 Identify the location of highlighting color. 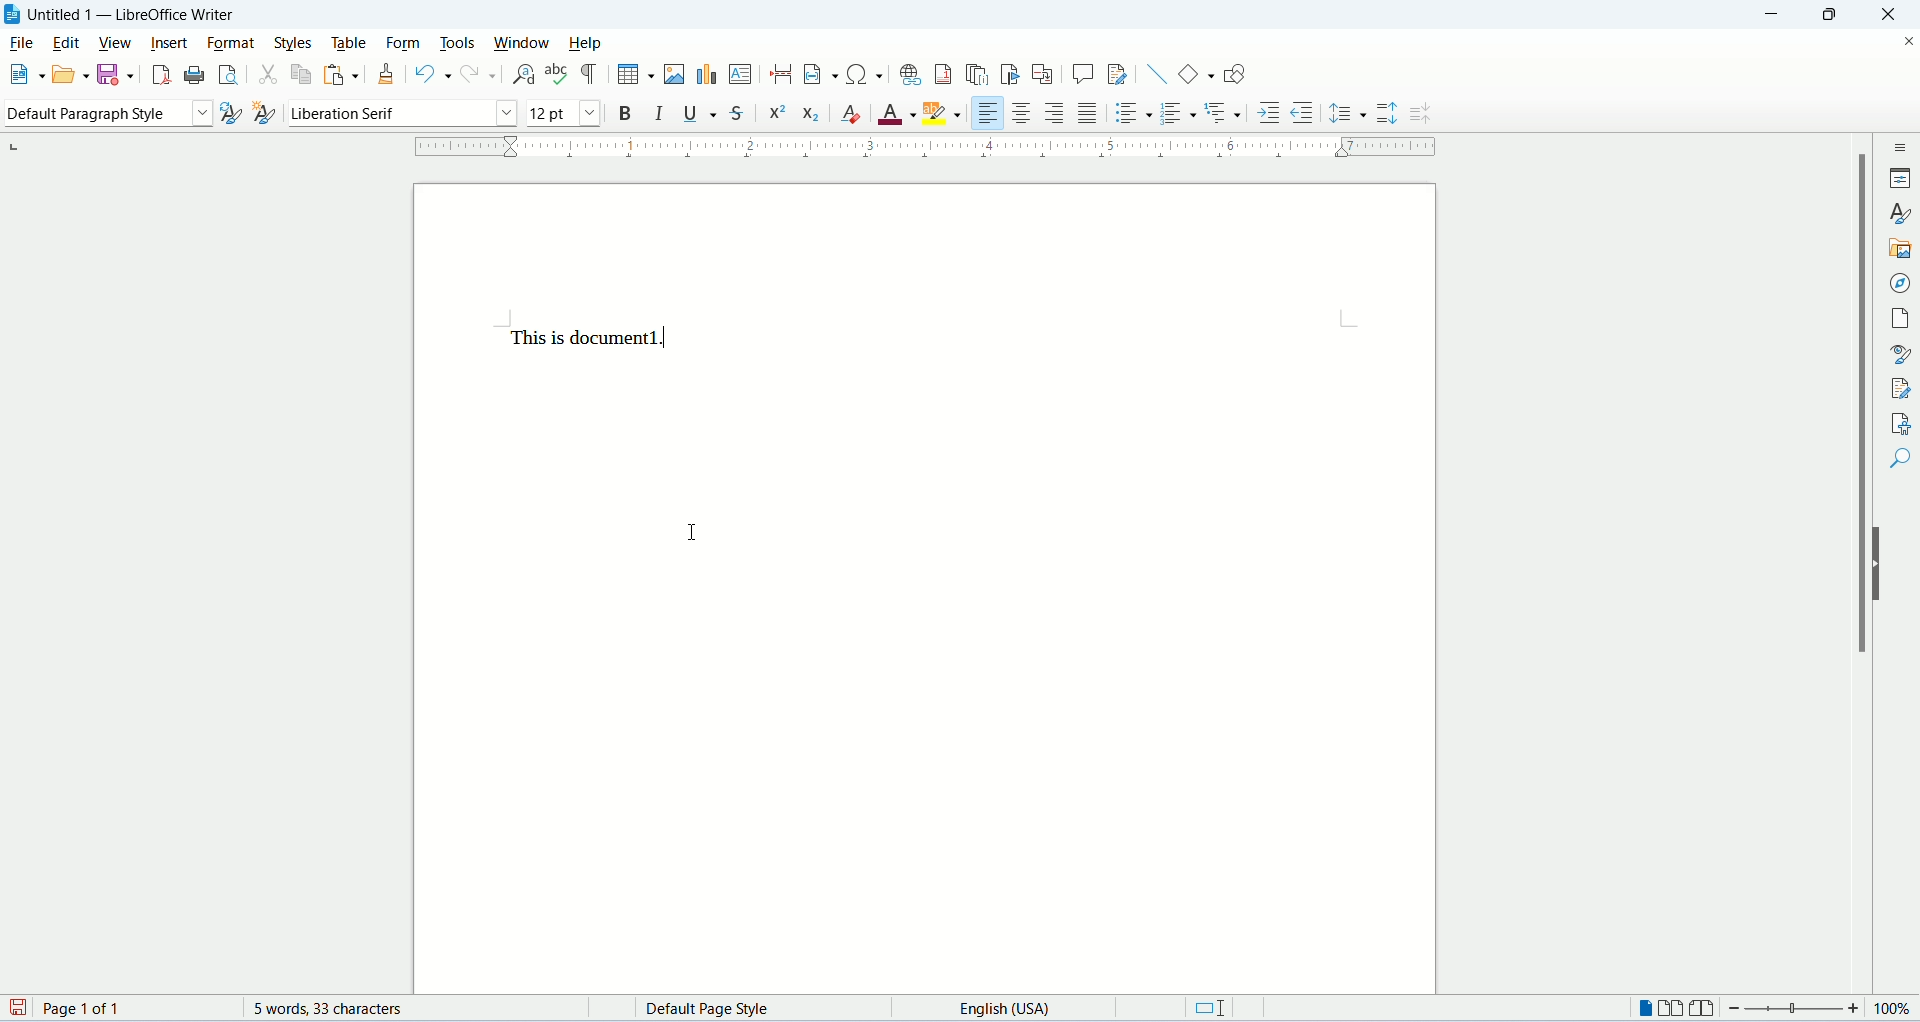
(945, 110).